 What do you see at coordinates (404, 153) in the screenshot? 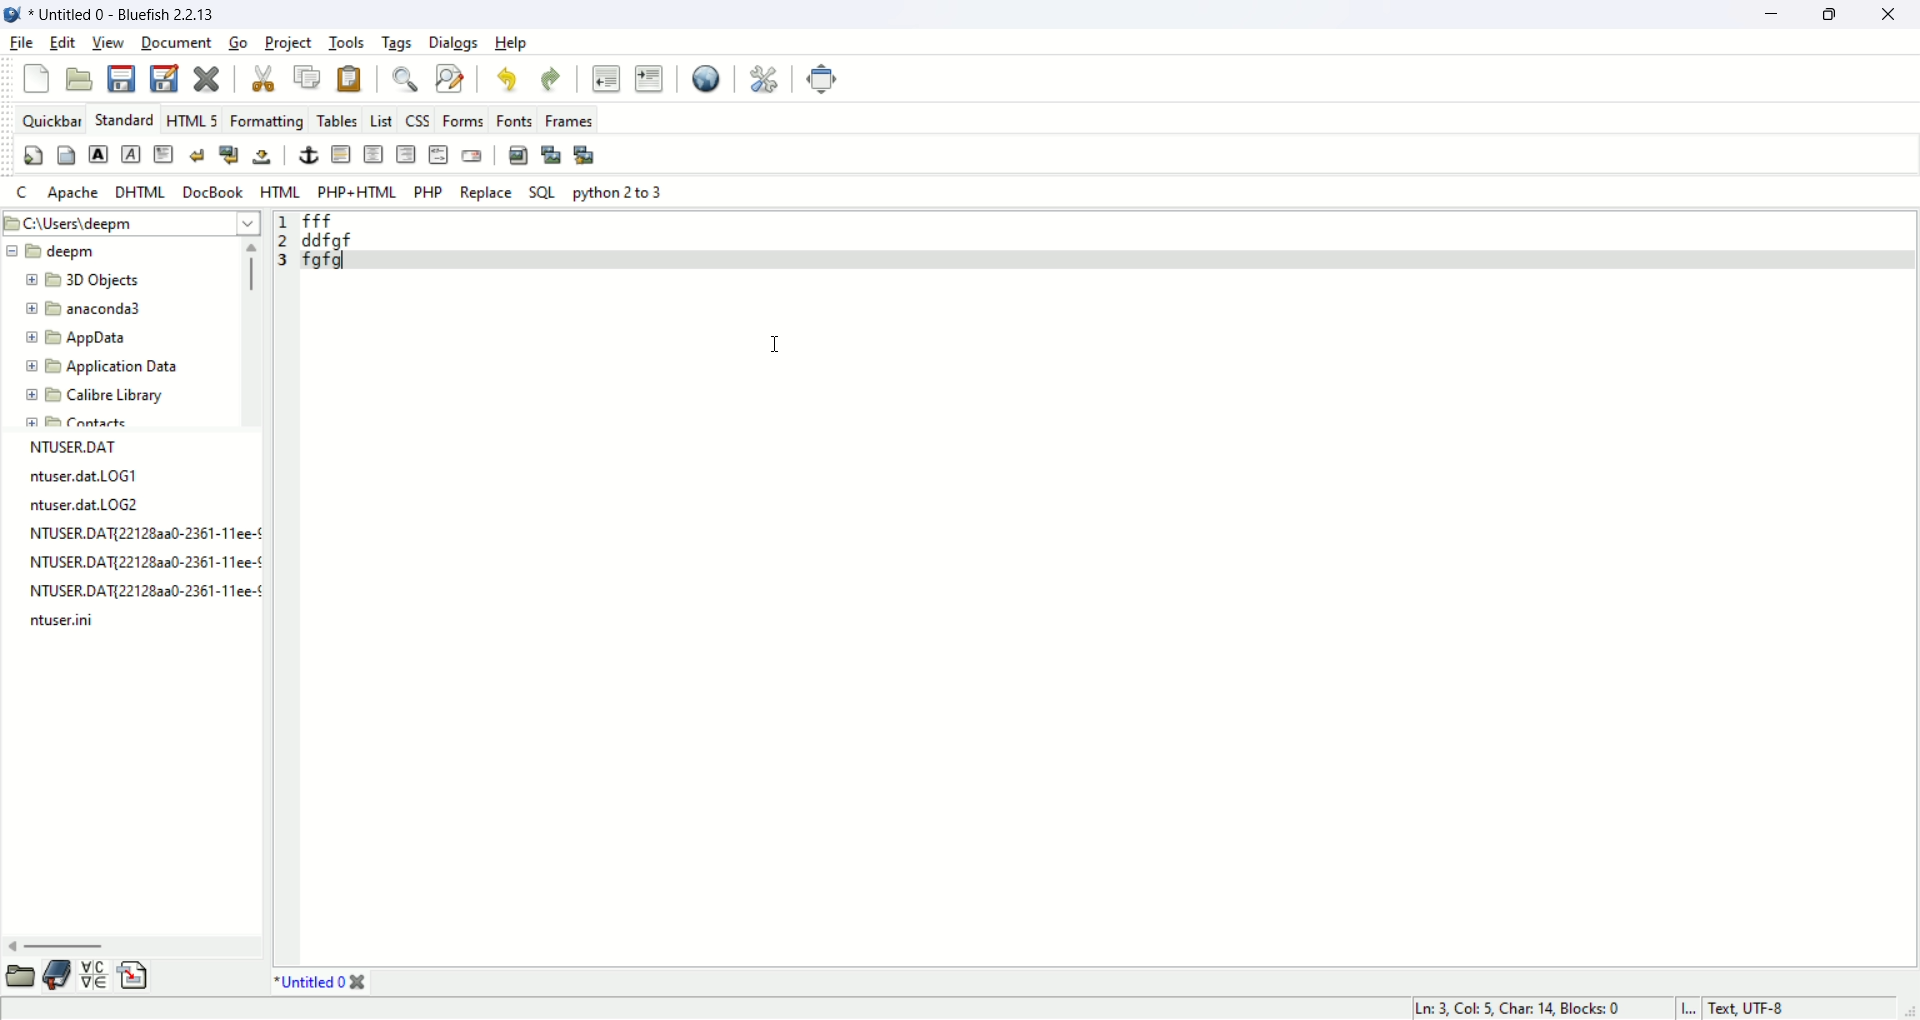
I see `right justify` at bounding box center [404, 153].